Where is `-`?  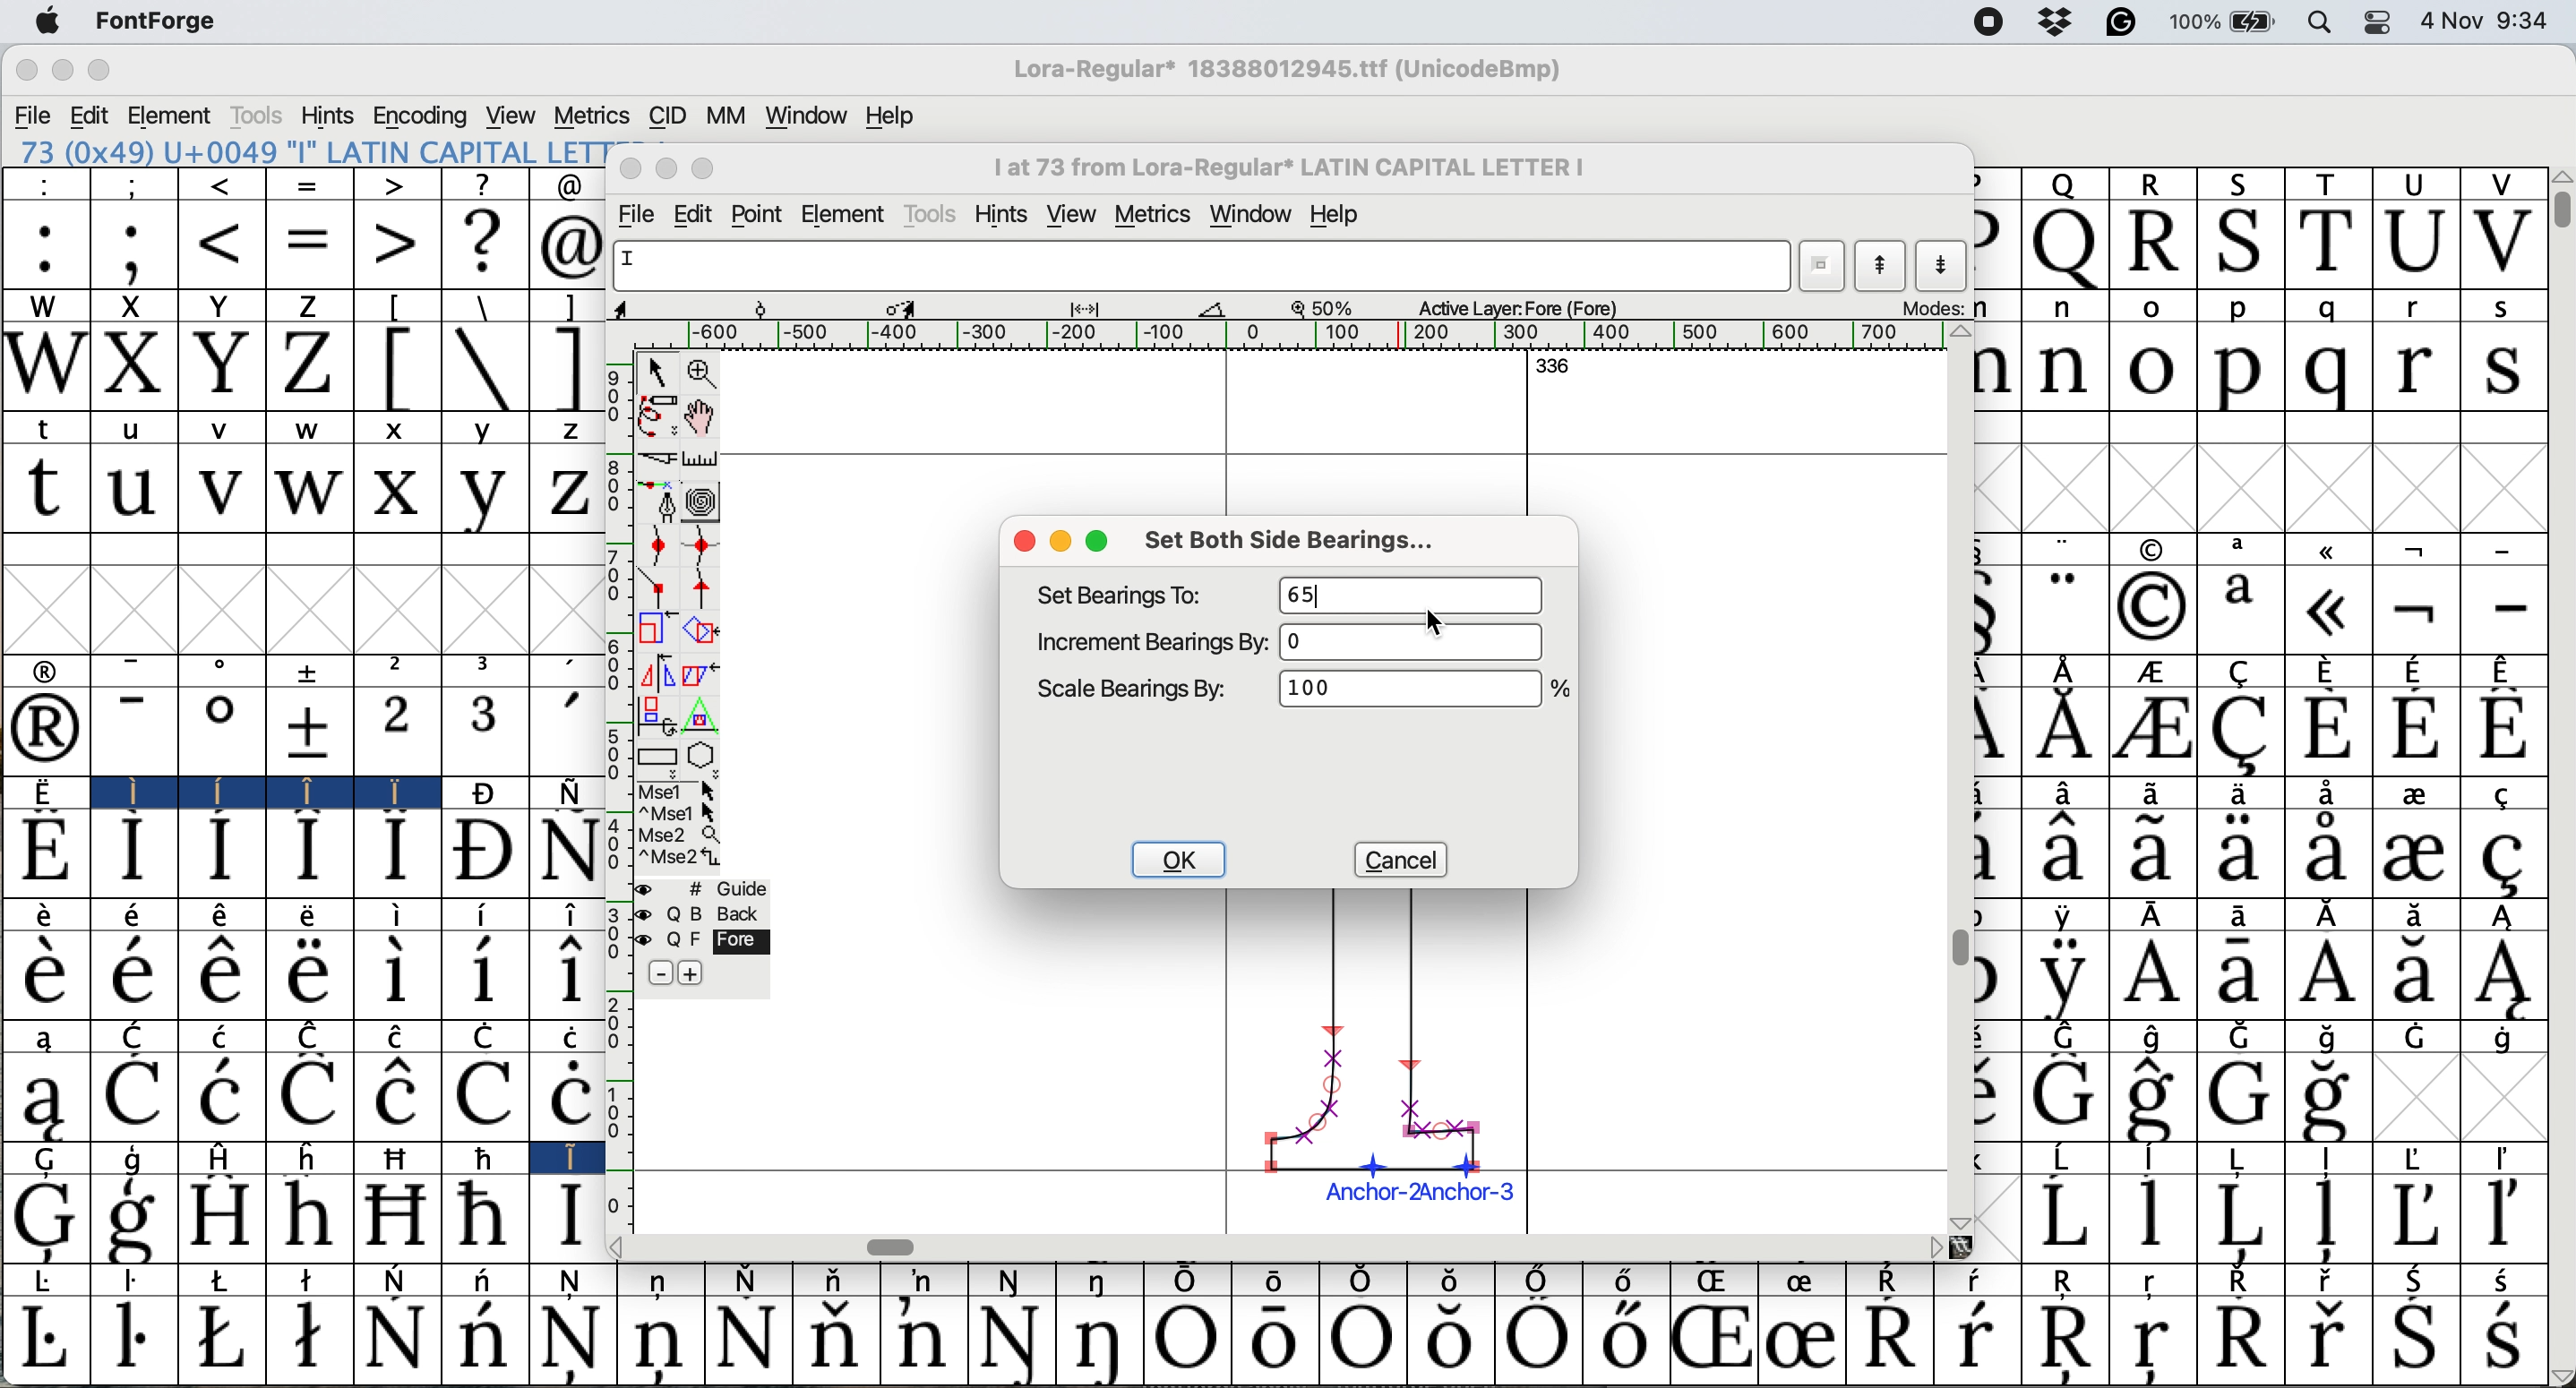 - is located at coordinates (134, 731).